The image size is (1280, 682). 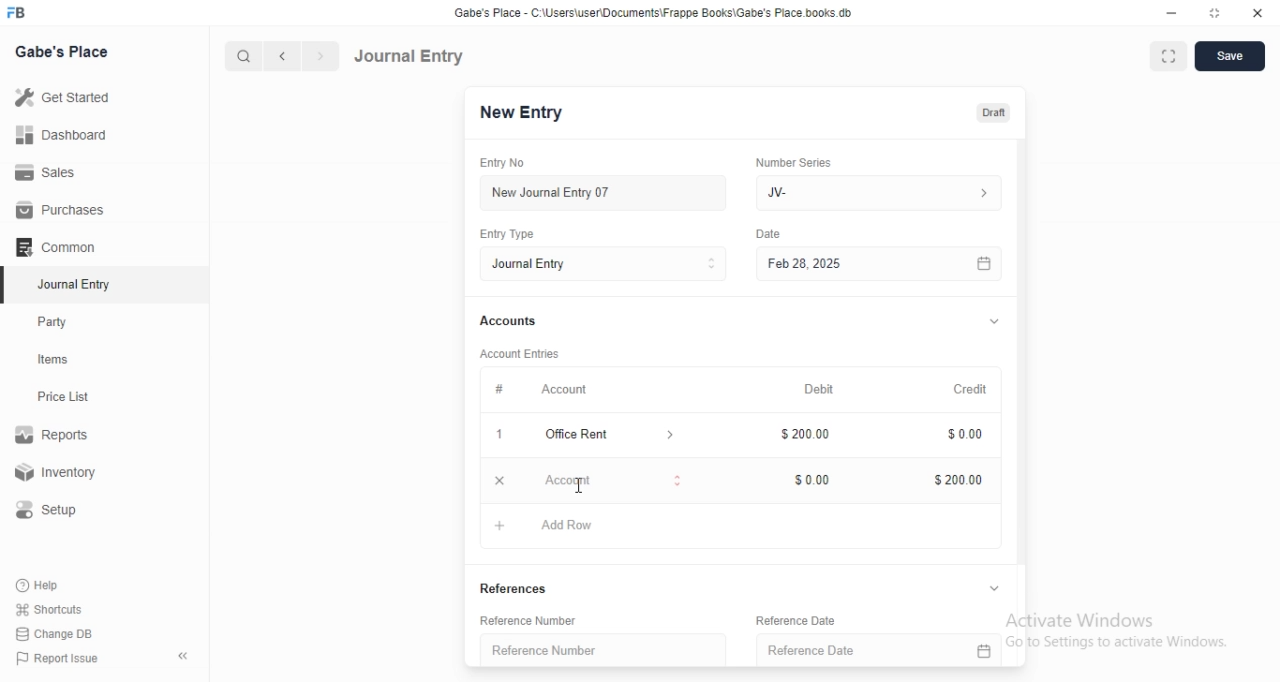 What do you see at coordinates (185, 657) in the screenshot?
I see `«` at bounding box center [185, 657].